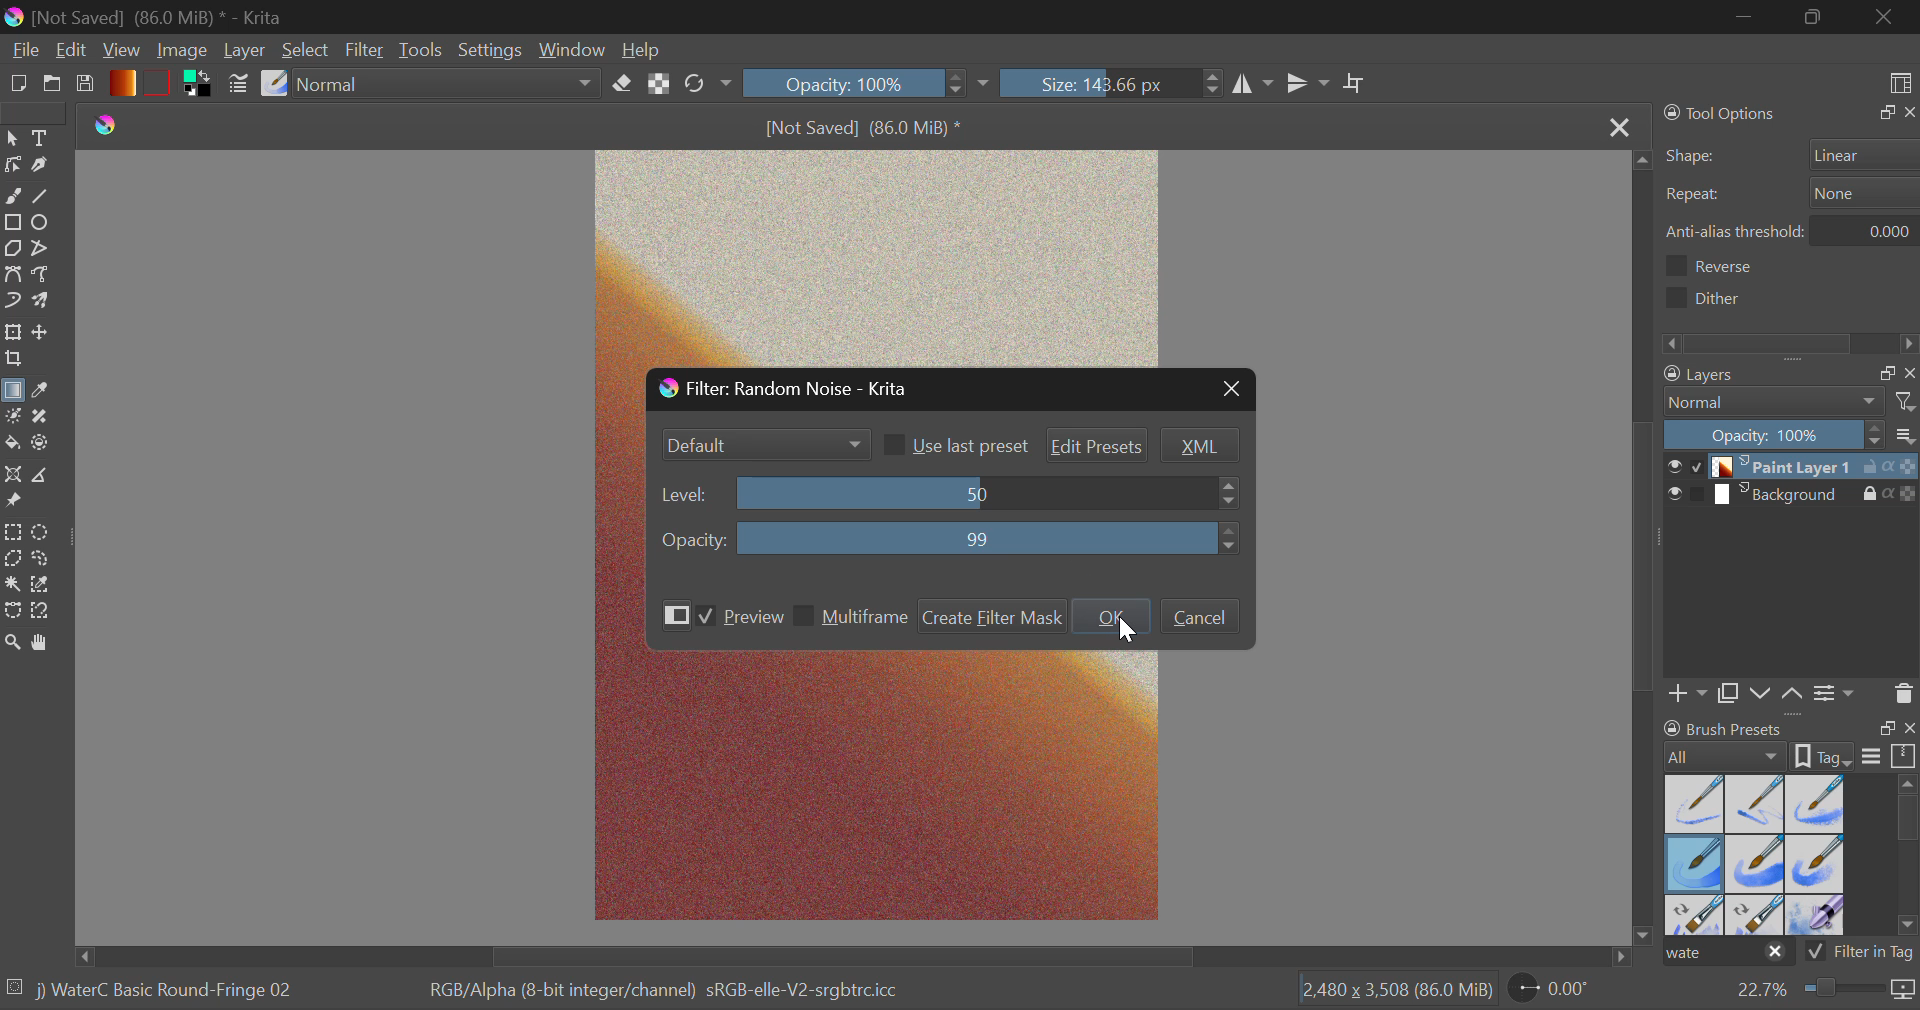 Image resolution: width=1920 pixels, height=1010 pixels. What do you see at coordinates (12, 139) in the screenshot?
I see `Select` at bounding box center [12, 139].